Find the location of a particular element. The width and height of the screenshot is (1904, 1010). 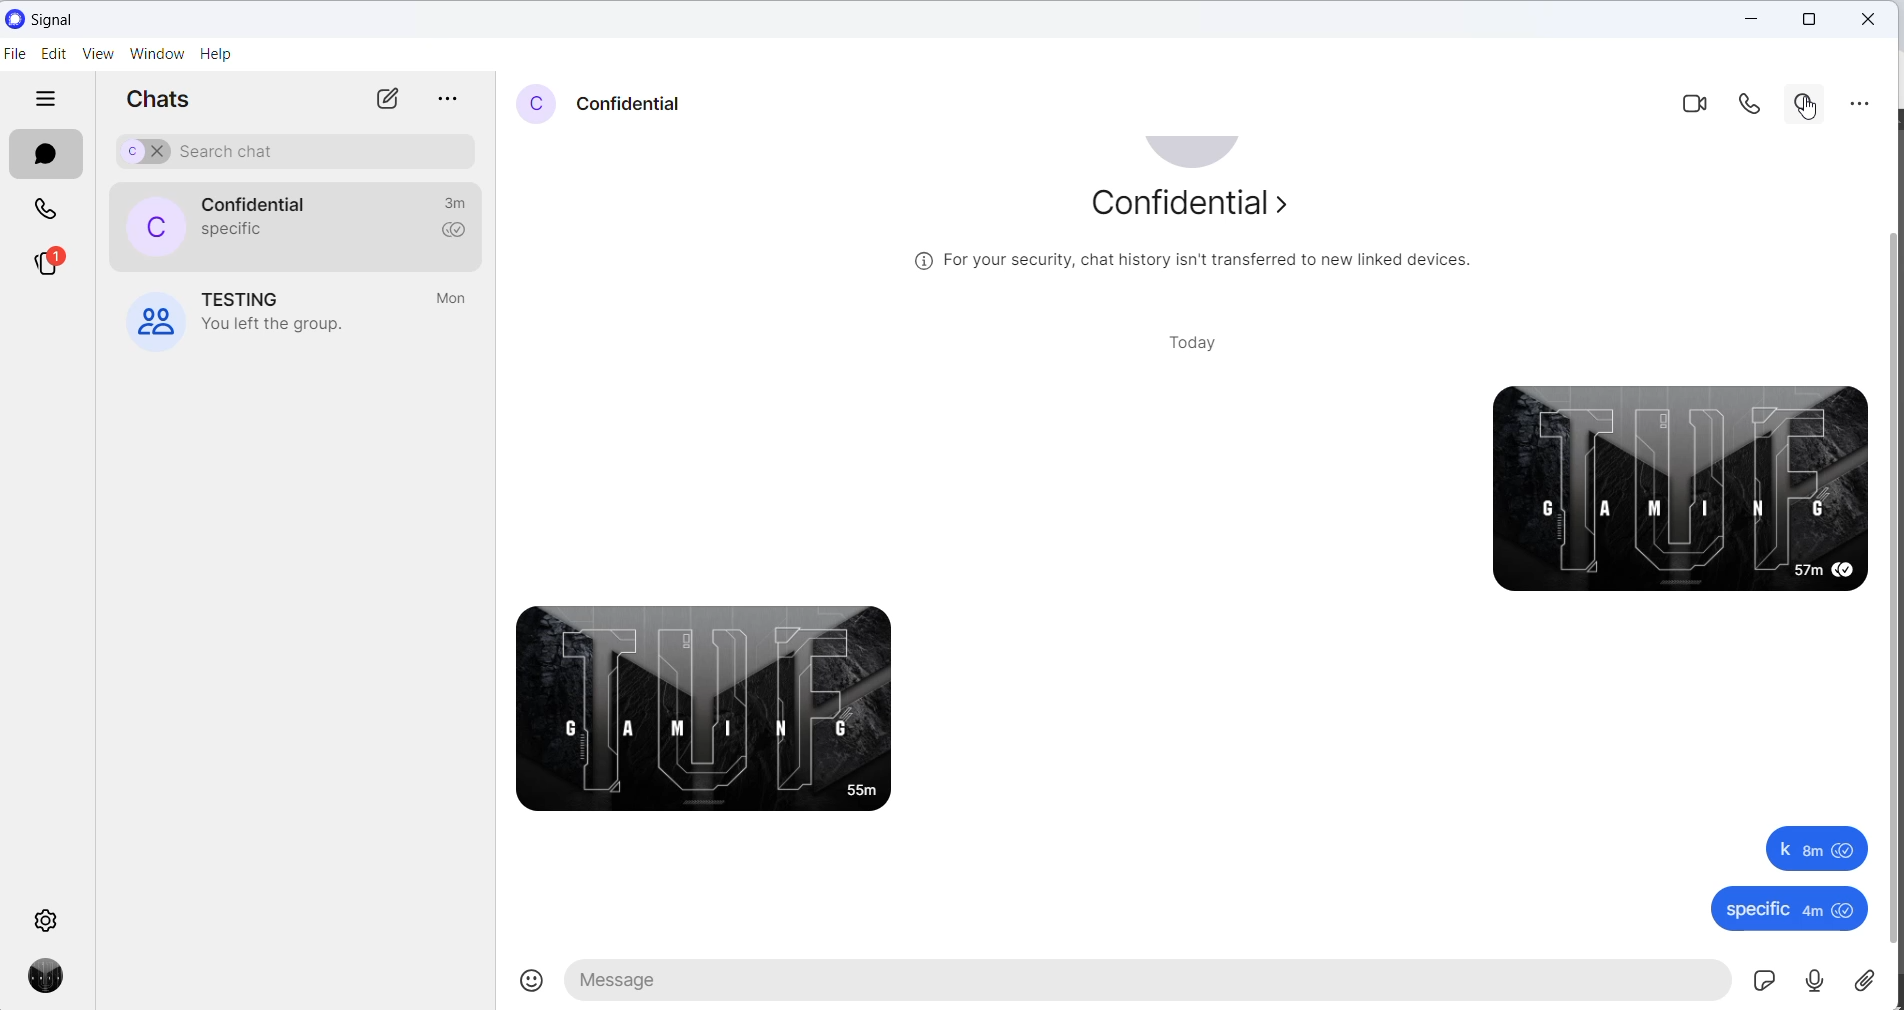

view is located at coordinates (103, 56).